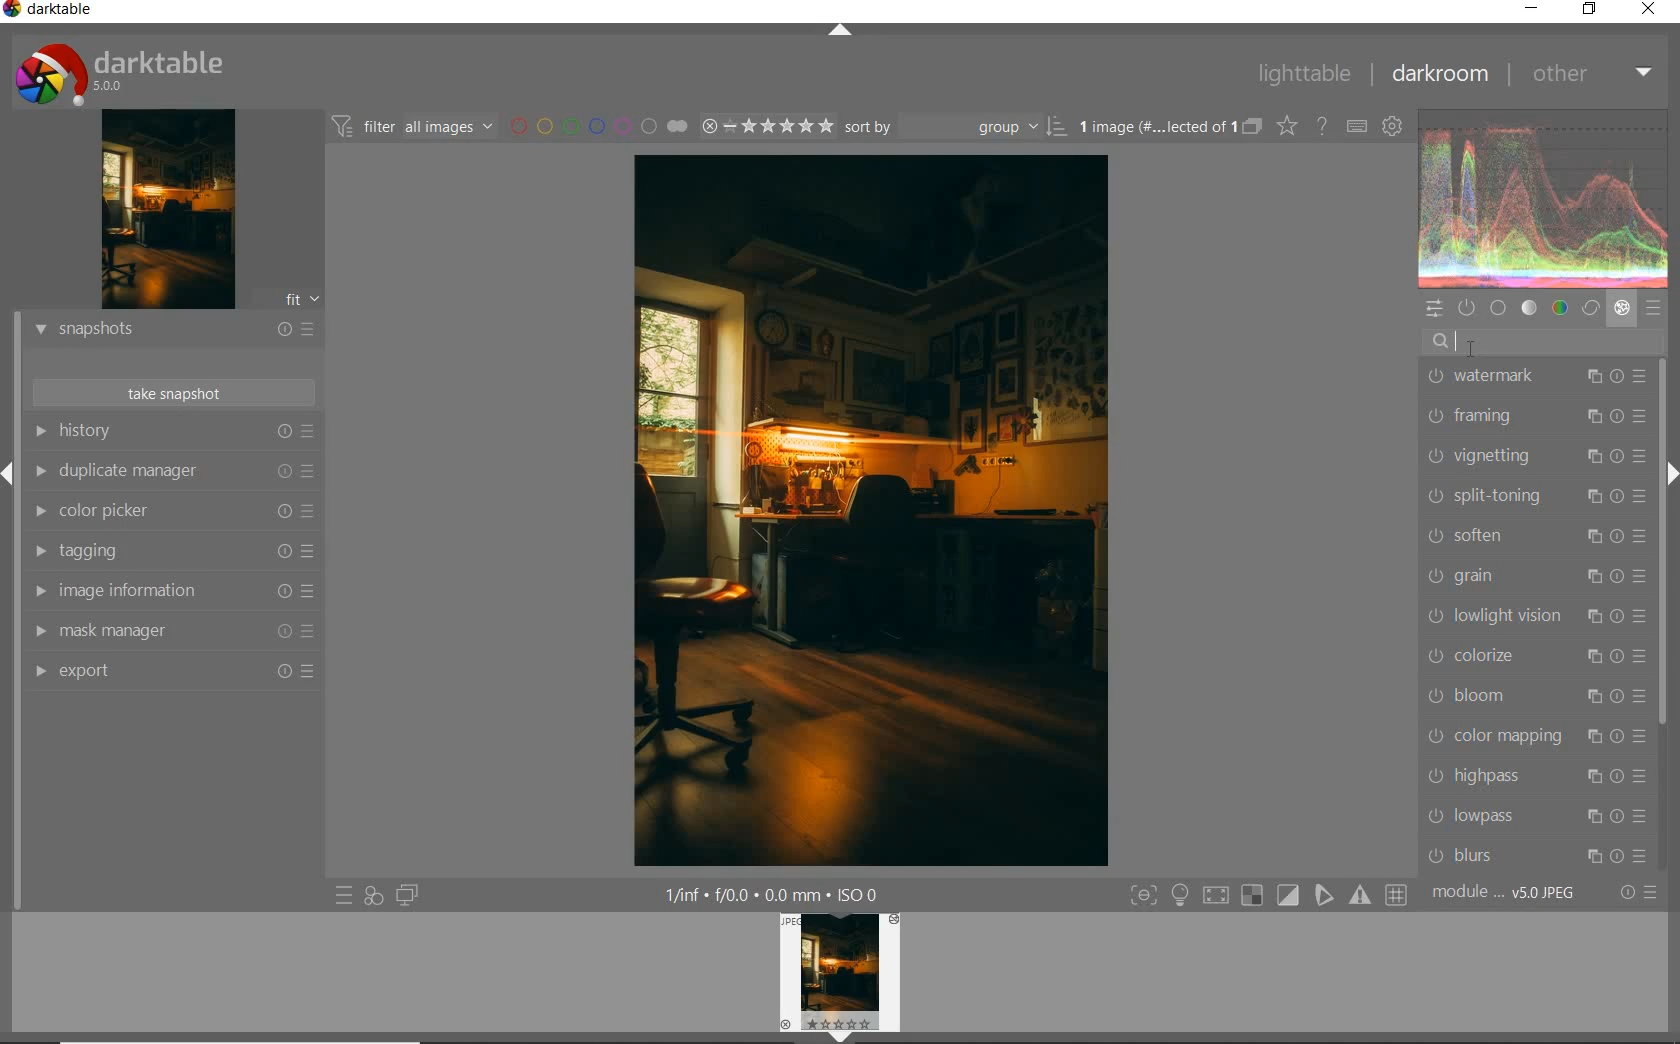  Describe the element at coordinates (1498, 308) in the screenshot. I see `base` at that location.